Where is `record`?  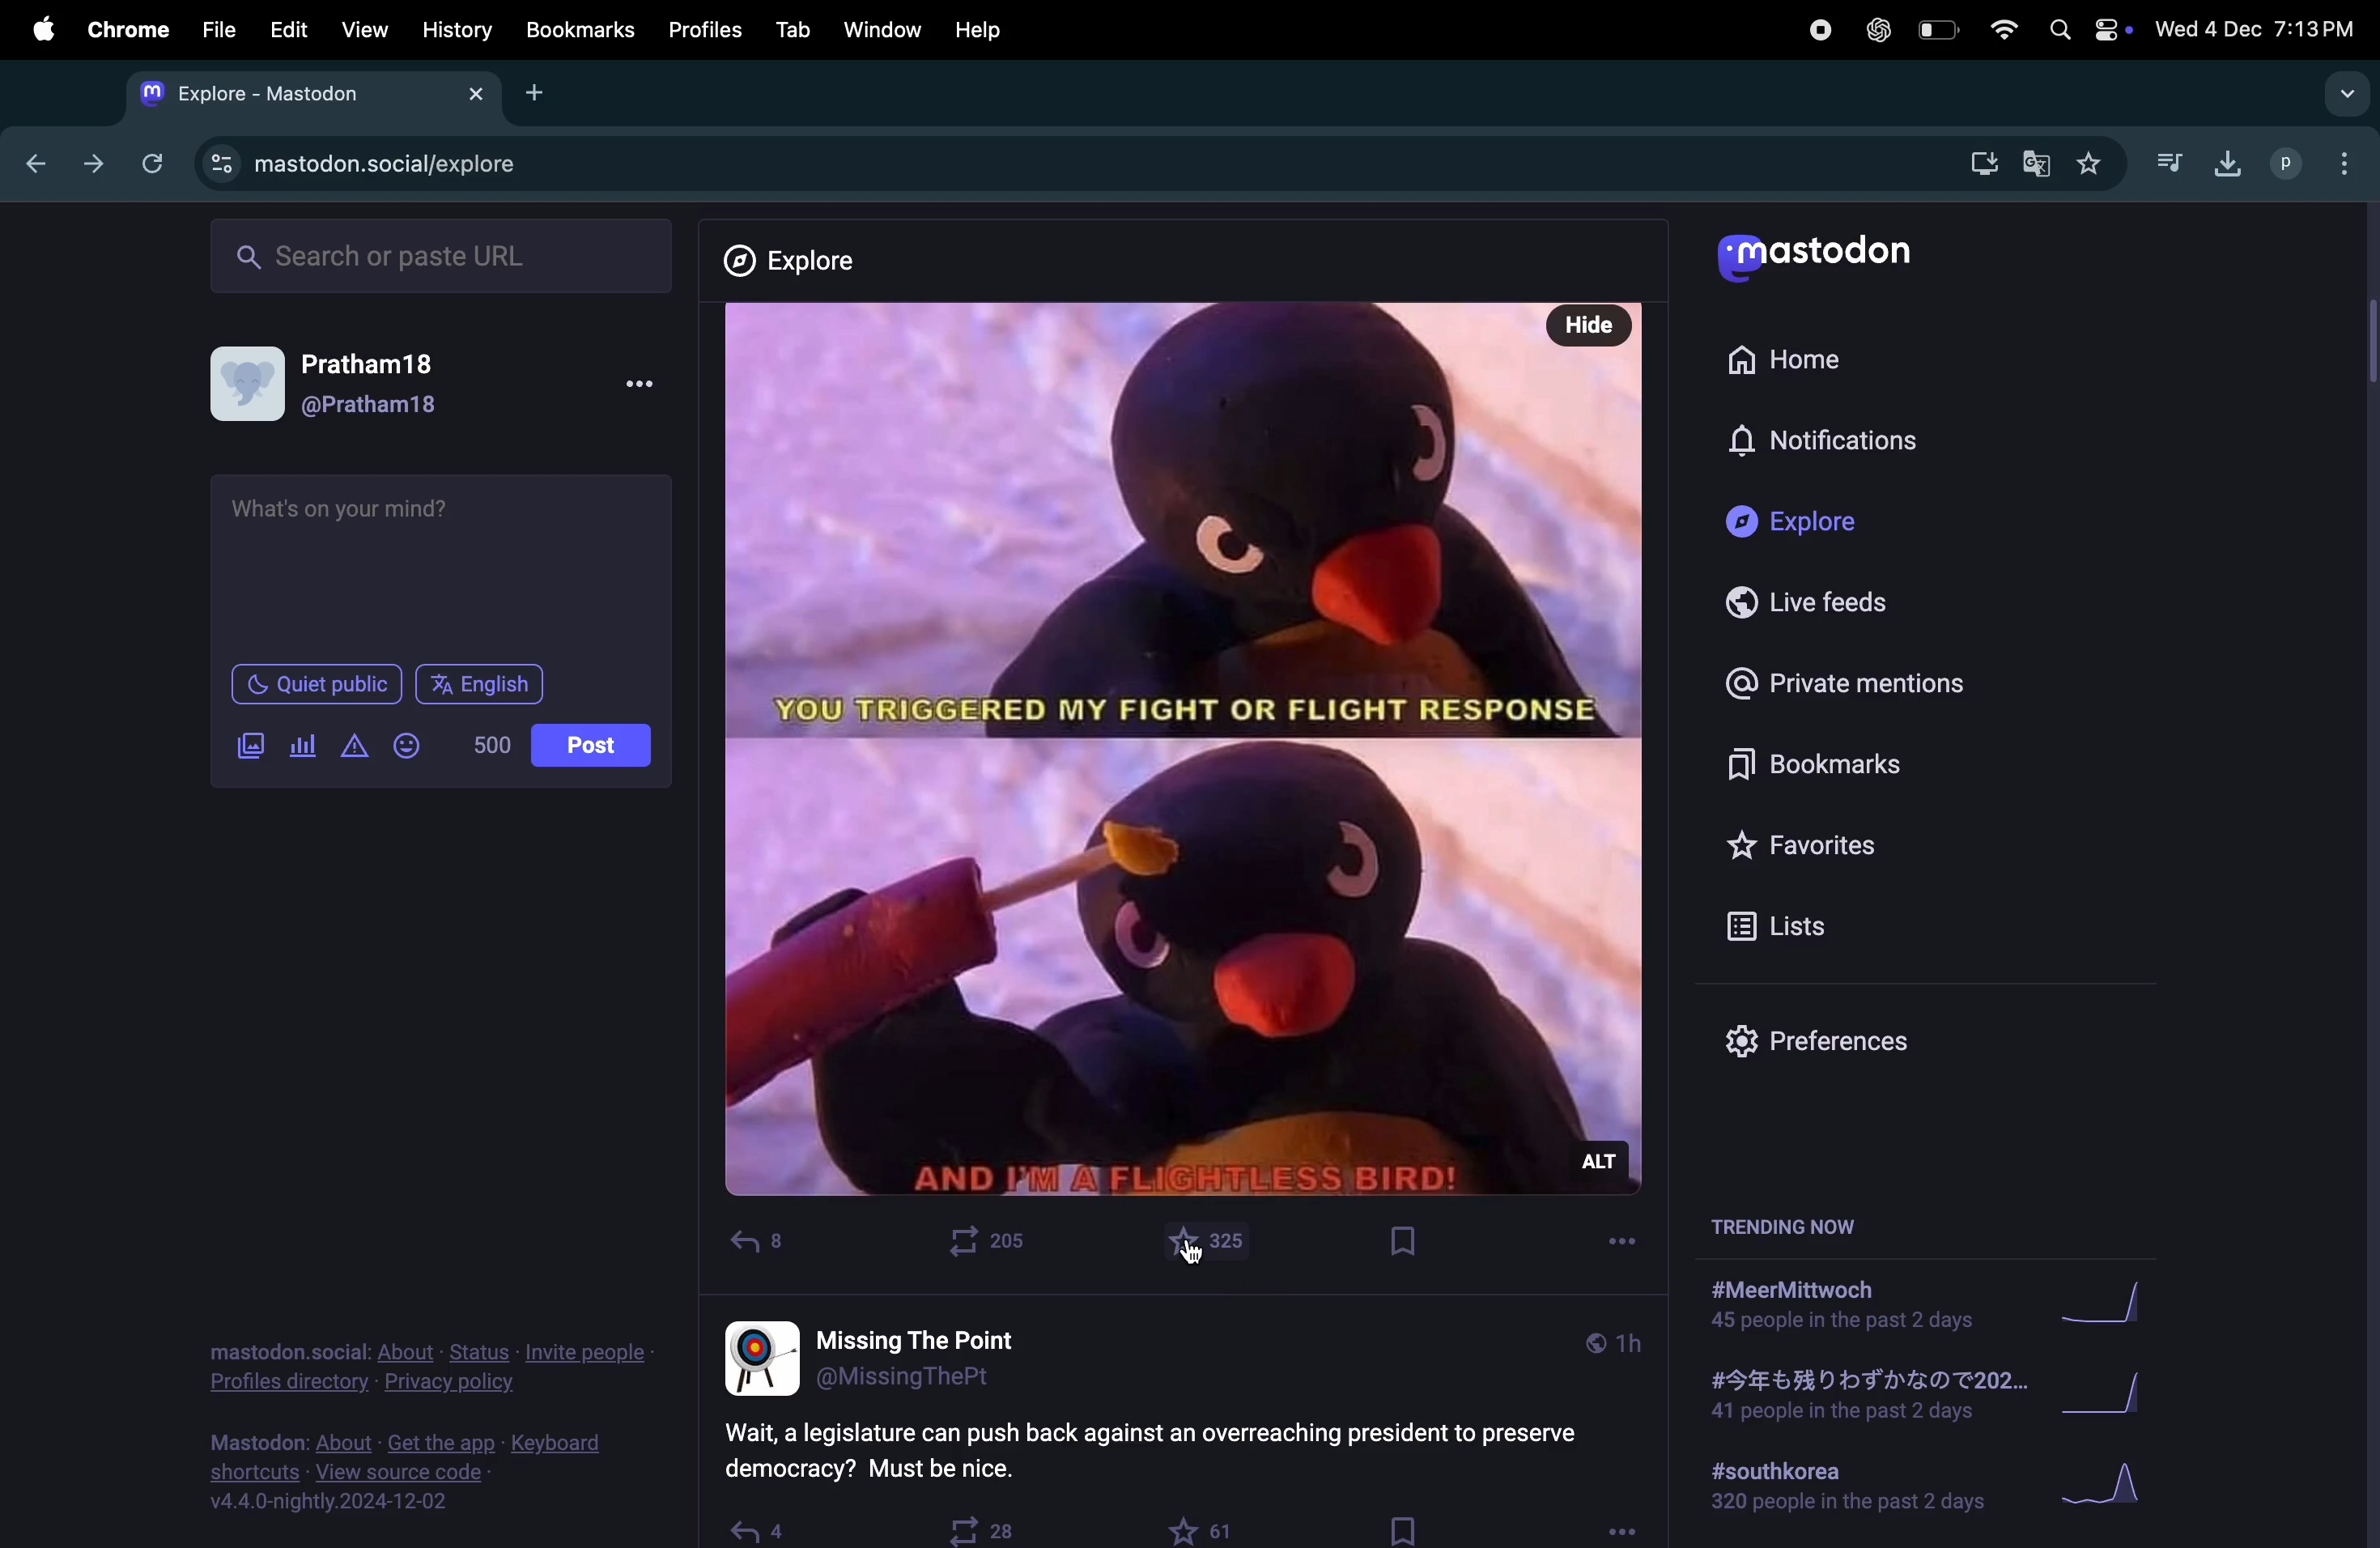
record is located at coordinates (1821, 30).